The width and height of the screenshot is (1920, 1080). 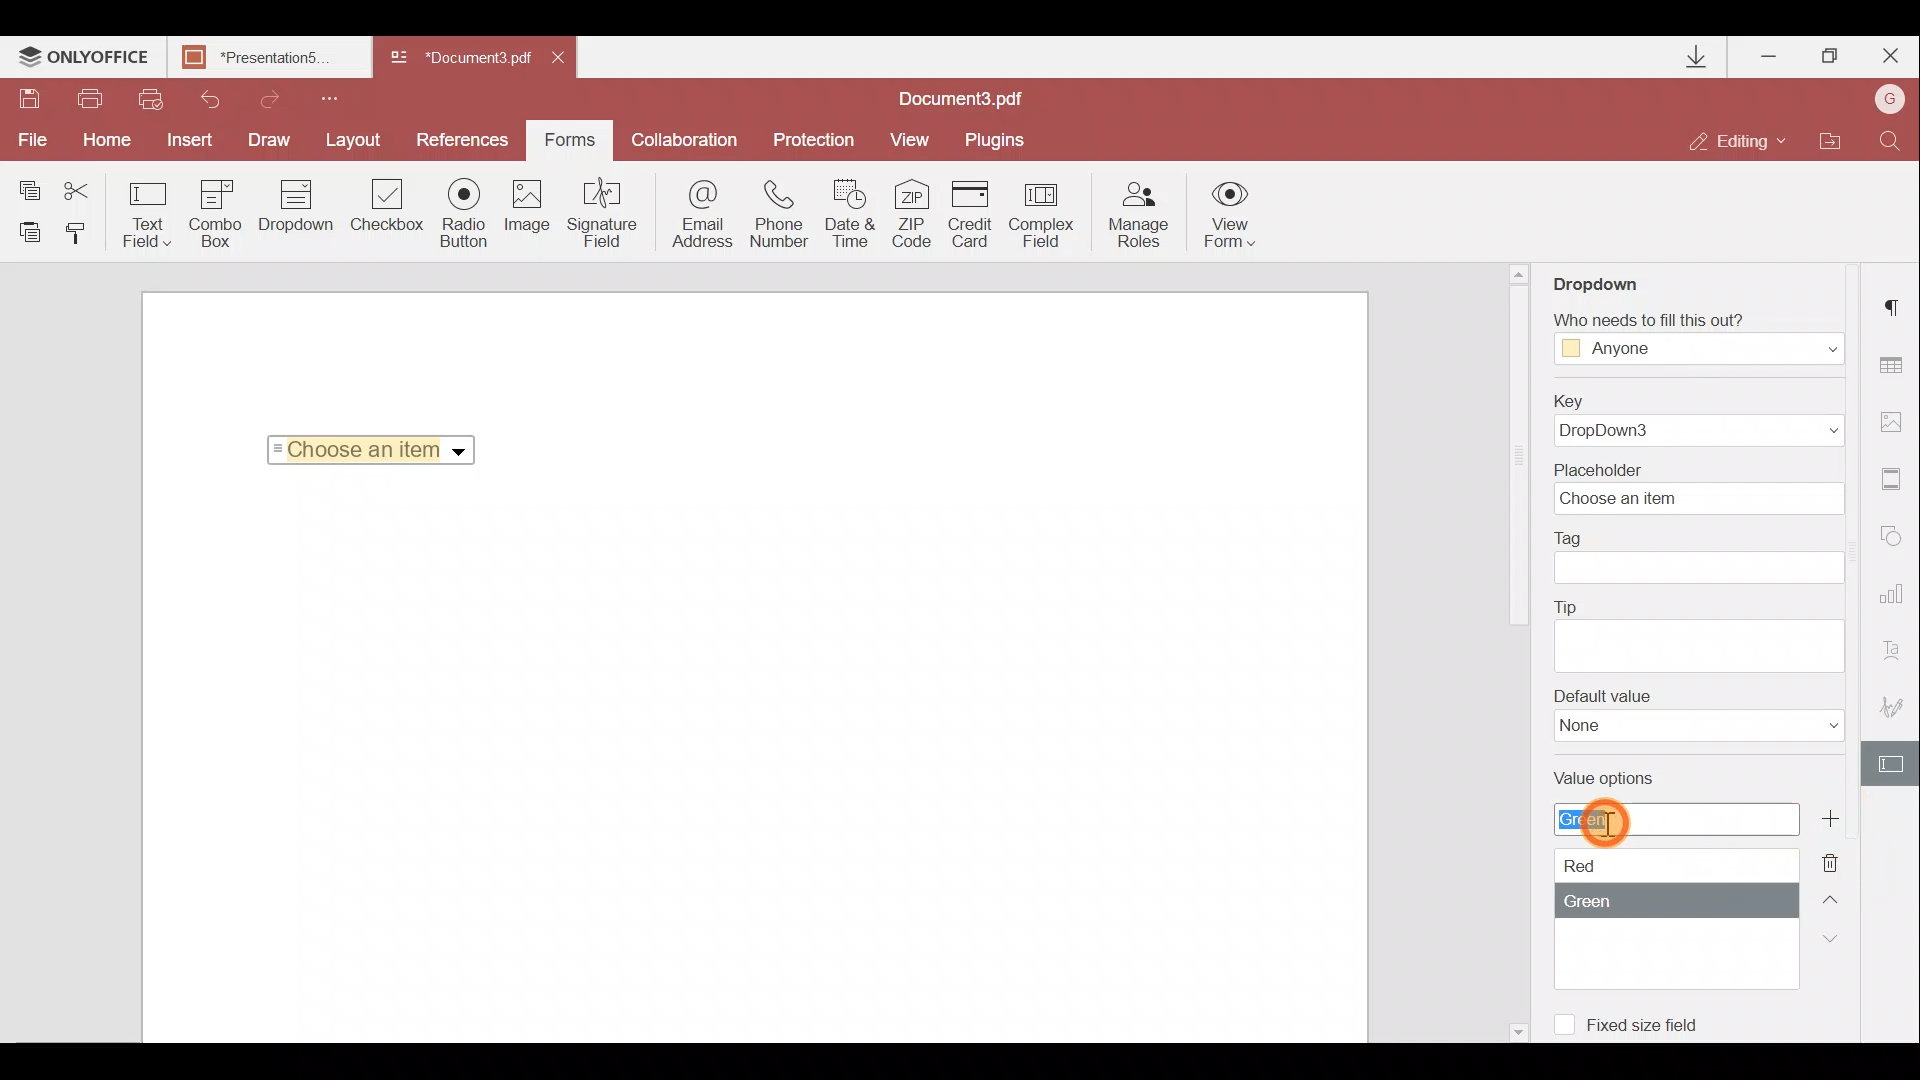 What do you see at coordinates (997, 141) in the screenshot?
I see `Plugins` at bounding box center [997, 141].